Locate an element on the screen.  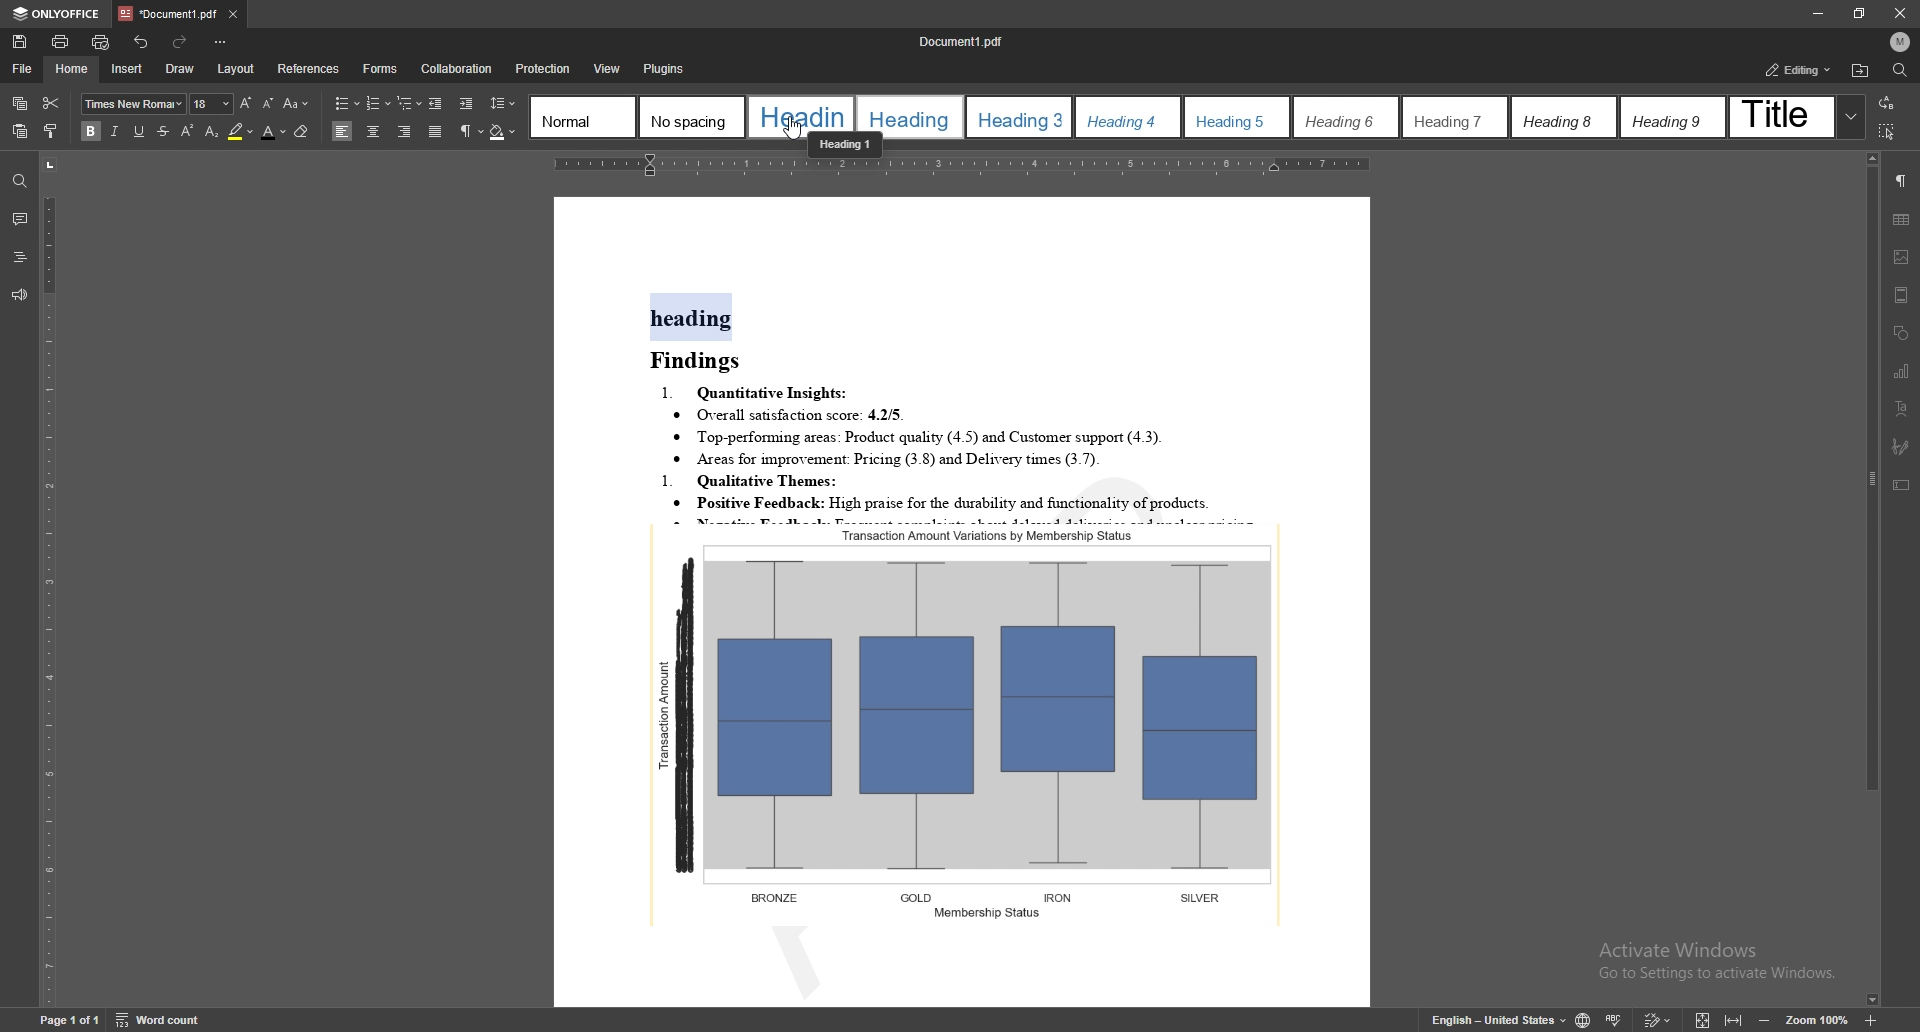
justified is located at coordinates (436, 132).